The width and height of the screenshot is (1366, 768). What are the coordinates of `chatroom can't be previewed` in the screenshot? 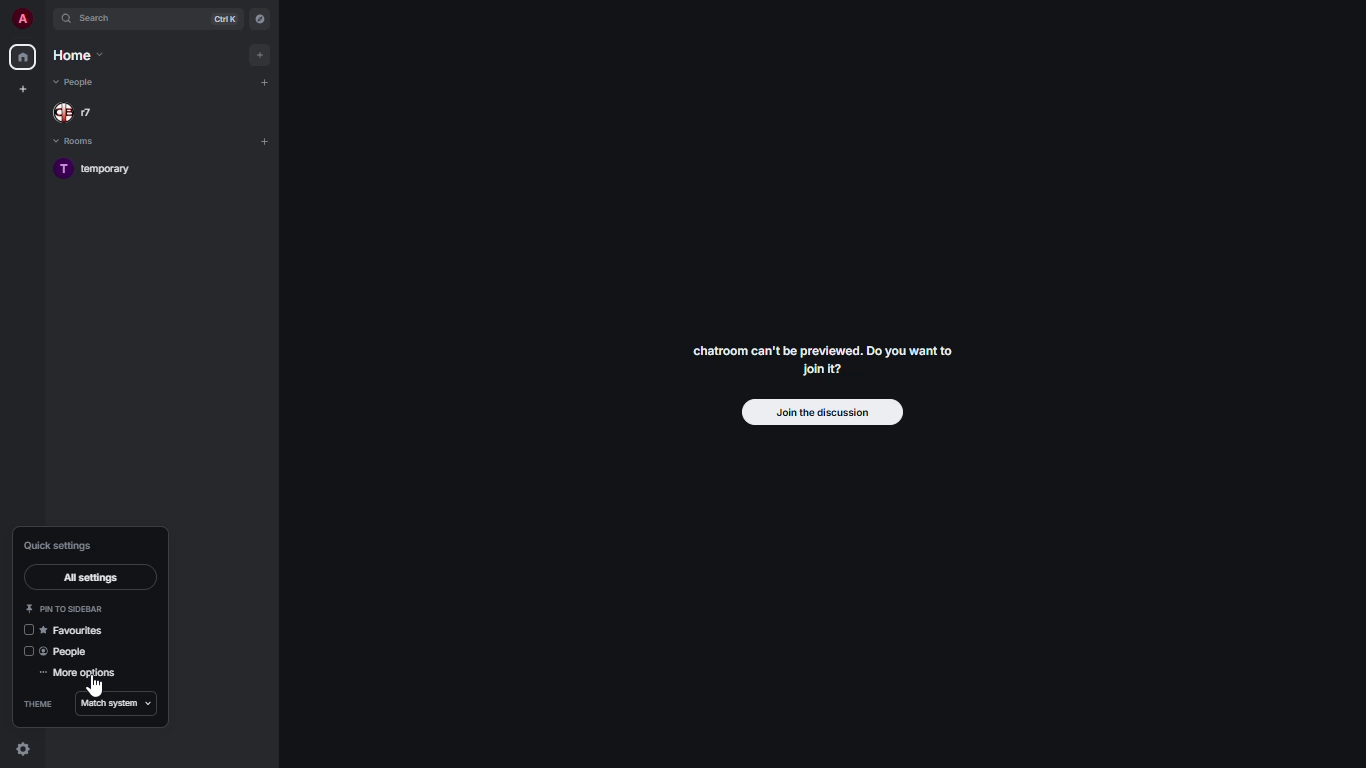 It's located at (827, 363).